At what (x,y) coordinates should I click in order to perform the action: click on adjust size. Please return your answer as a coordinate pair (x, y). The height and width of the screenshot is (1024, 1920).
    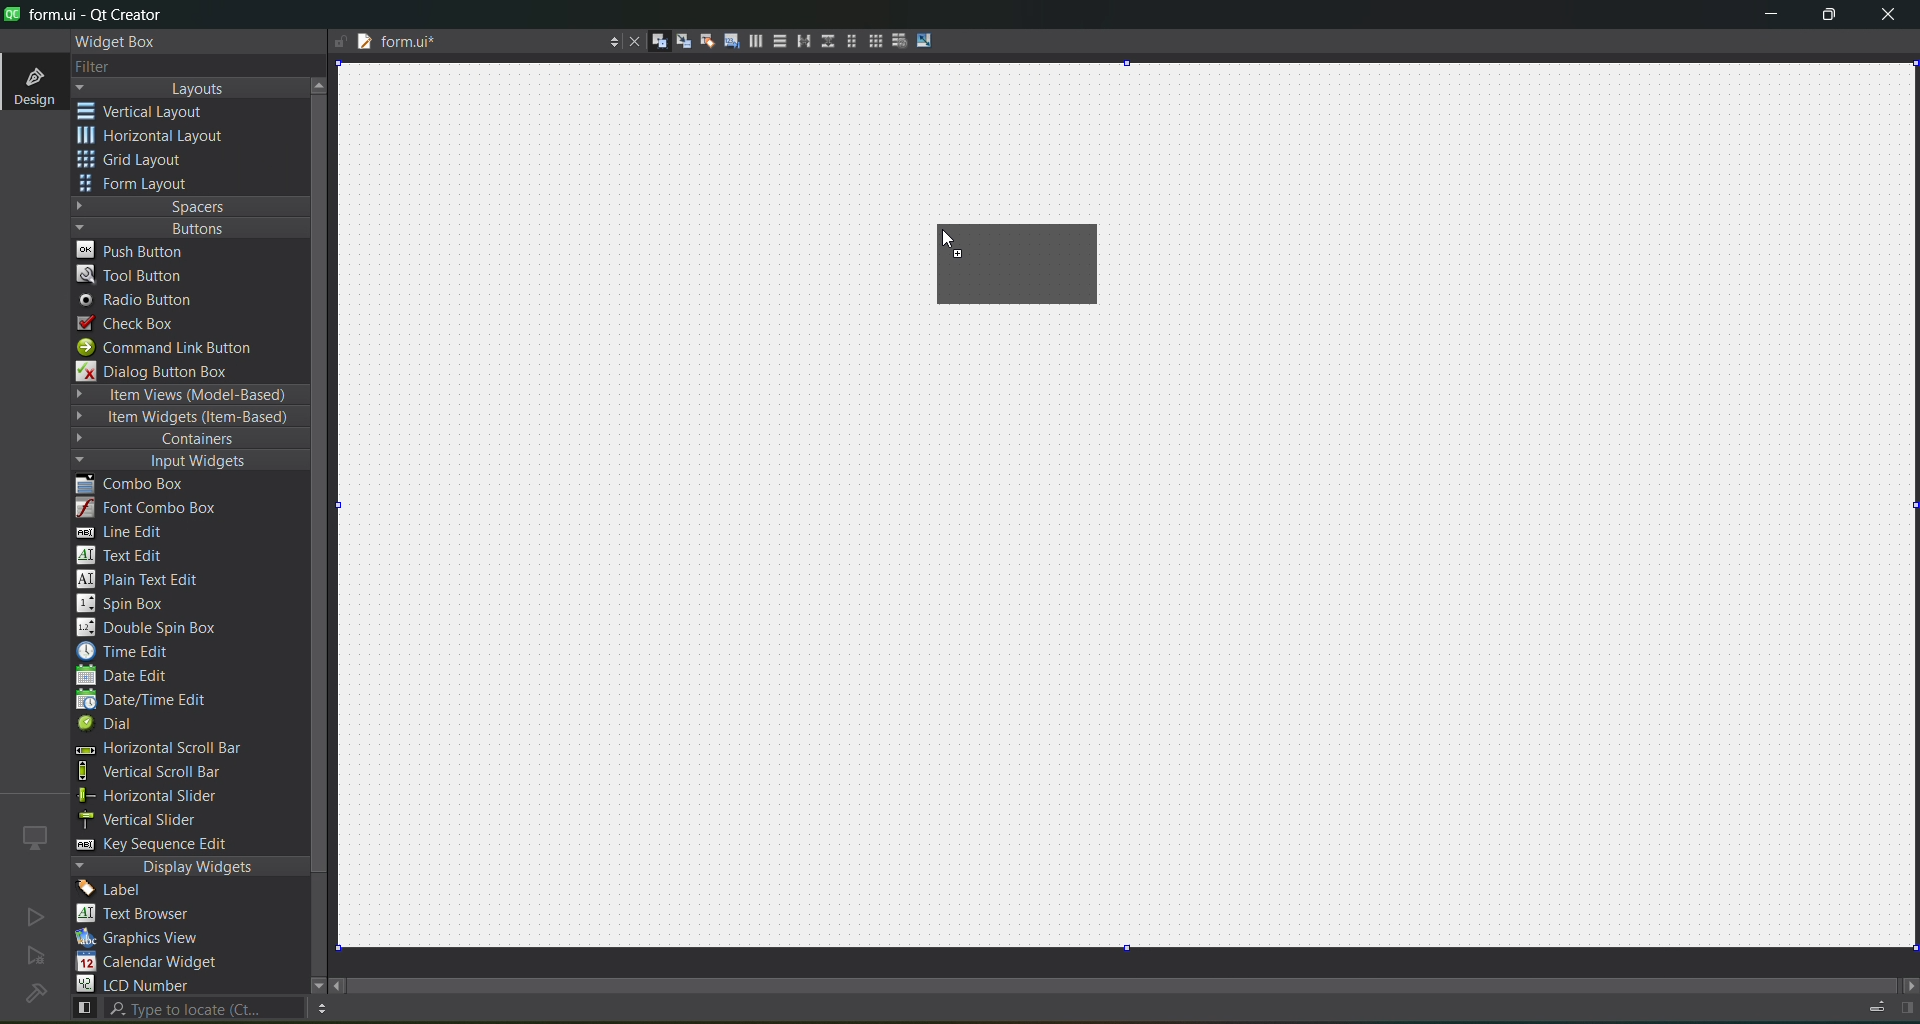
    Looking at the image, I should click on (929, 40).